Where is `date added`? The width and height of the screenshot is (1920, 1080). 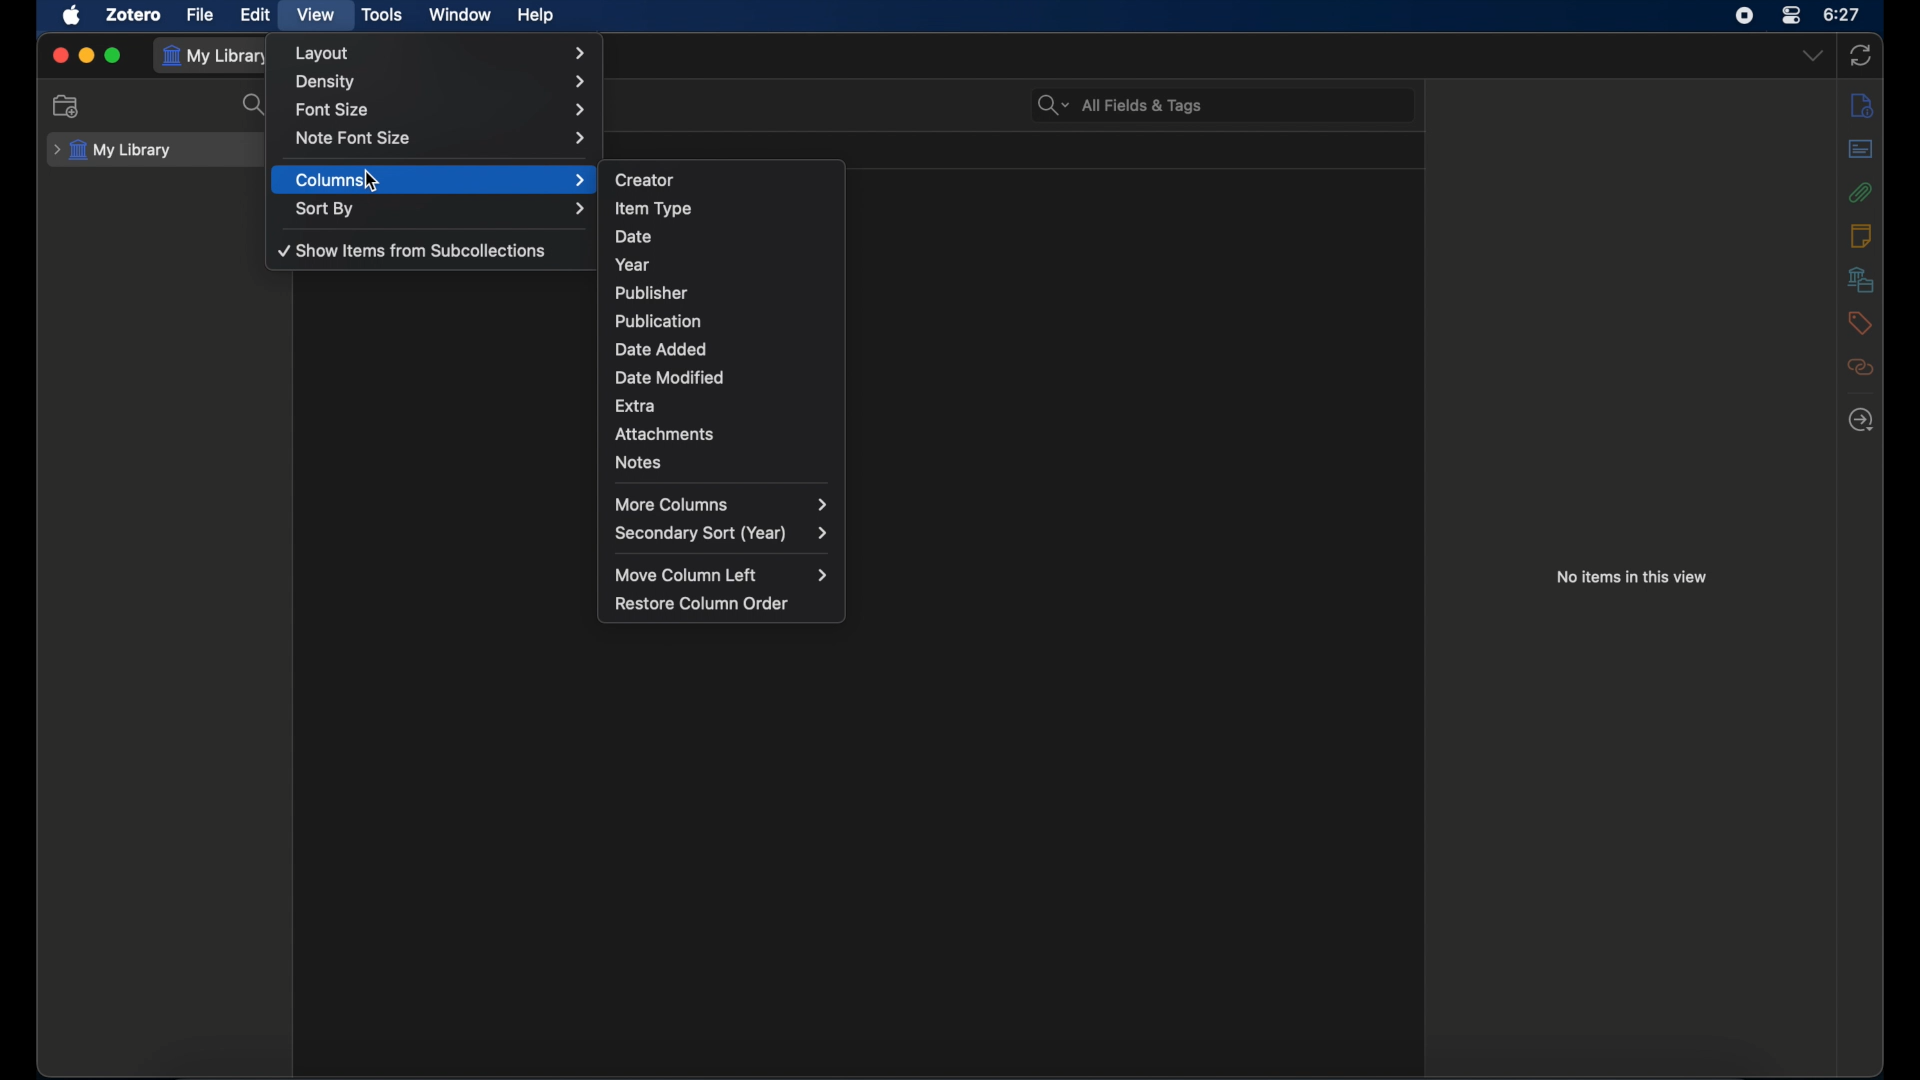 date added is located at coordinates (661, 349).